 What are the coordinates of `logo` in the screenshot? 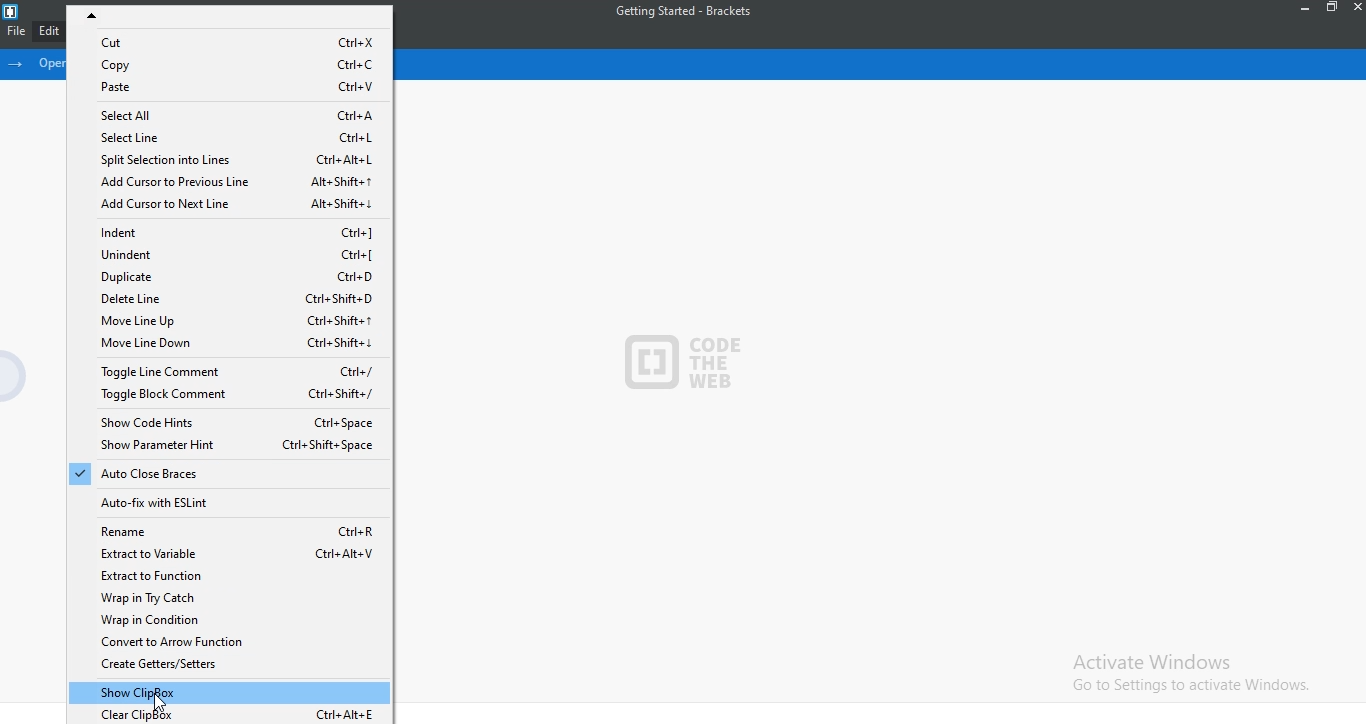 It's located at (11, 12).